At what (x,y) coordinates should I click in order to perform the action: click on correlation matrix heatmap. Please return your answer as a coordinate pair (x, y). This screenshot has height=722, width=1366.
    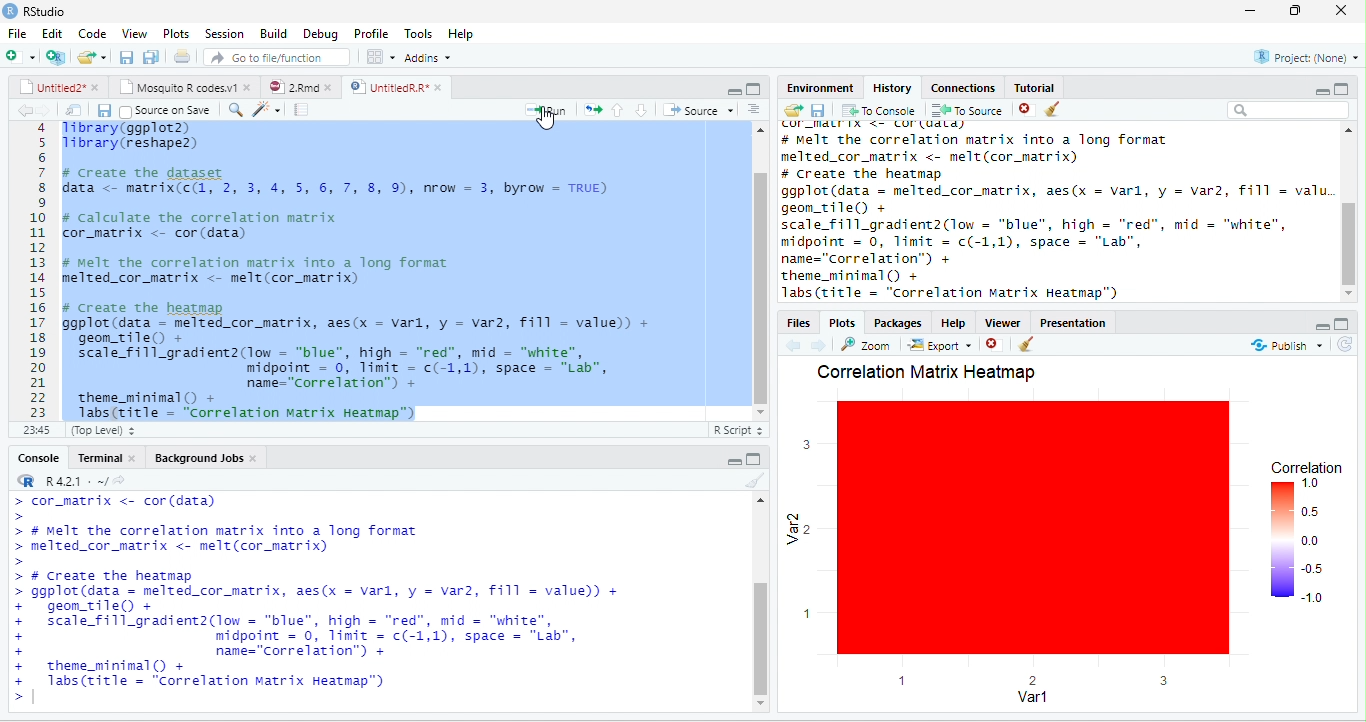
    Looking at the image, I should click on (926, 372).